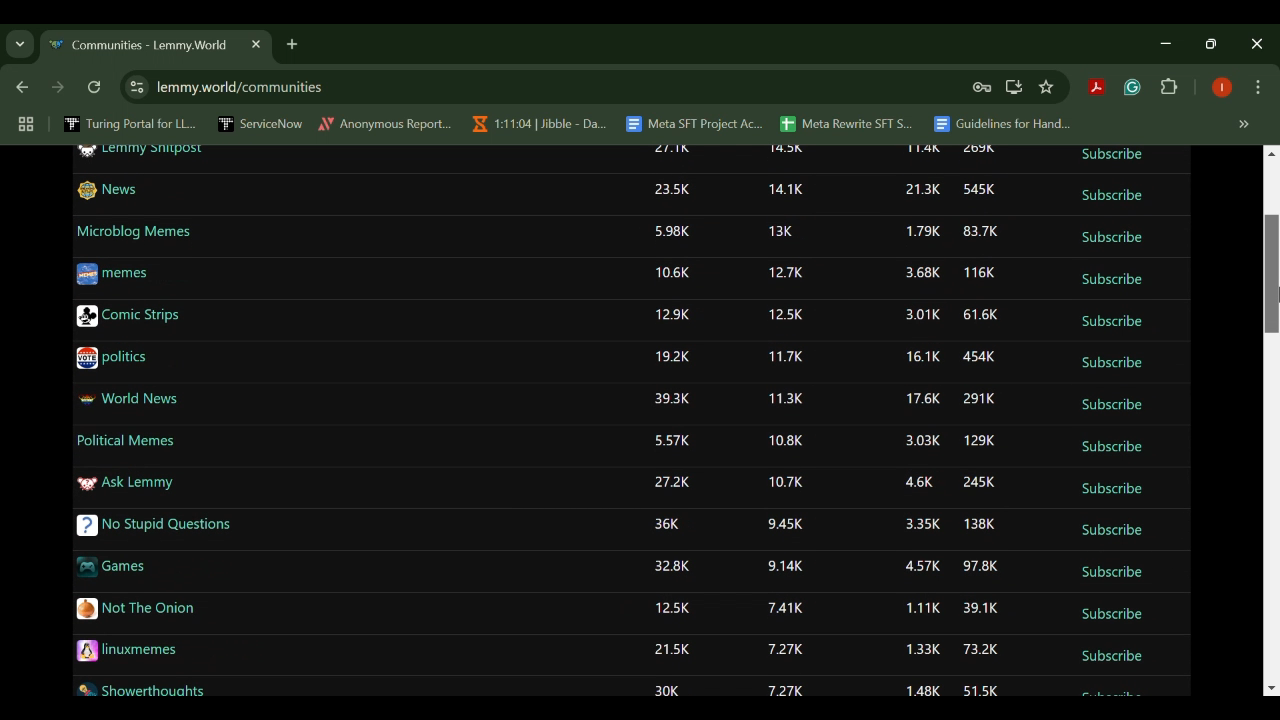  Describe the element at coordinates (982, 399) in the screenshot. I see `291K` at that location.